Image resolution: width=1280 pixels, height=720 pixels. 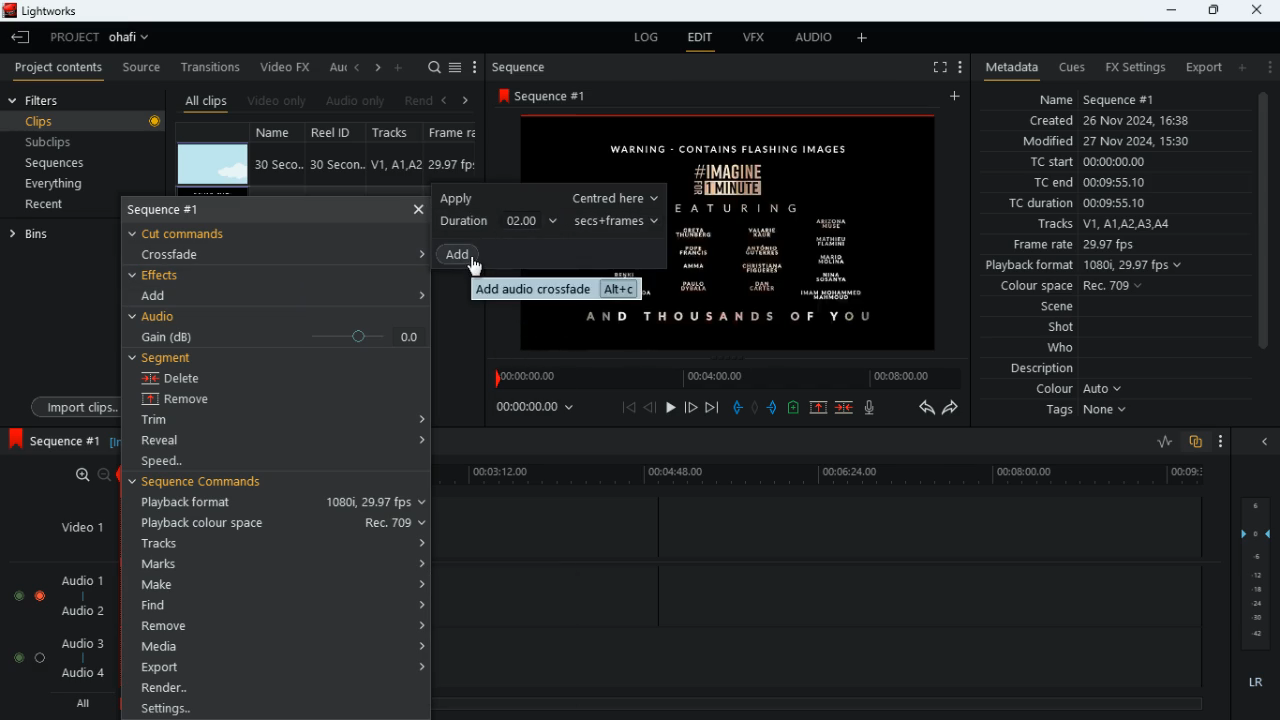 What do you see at coordinates (80, 704) in the screenshot?
I see `all` at bounding box center [80, 704].